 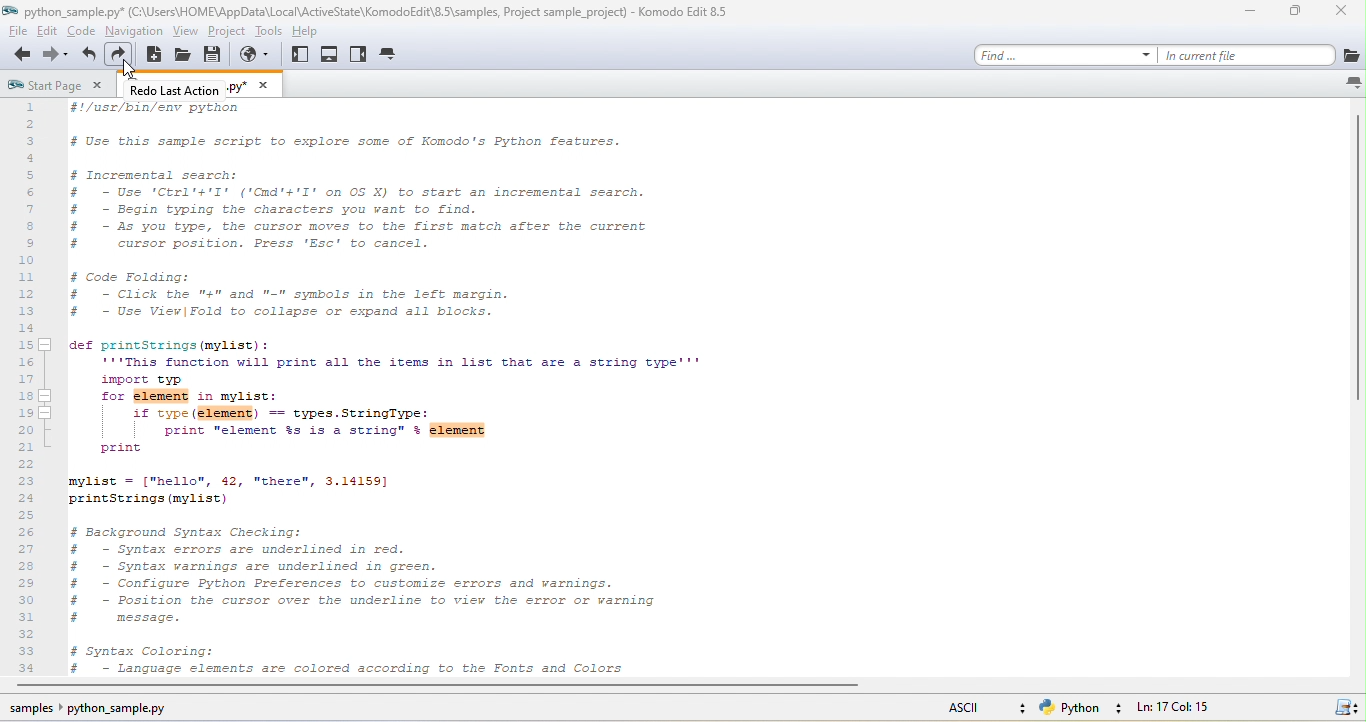 What do you see at coordinates (267, 34) in the screenshot?
I see `tools` at bounding box center [267, 34].